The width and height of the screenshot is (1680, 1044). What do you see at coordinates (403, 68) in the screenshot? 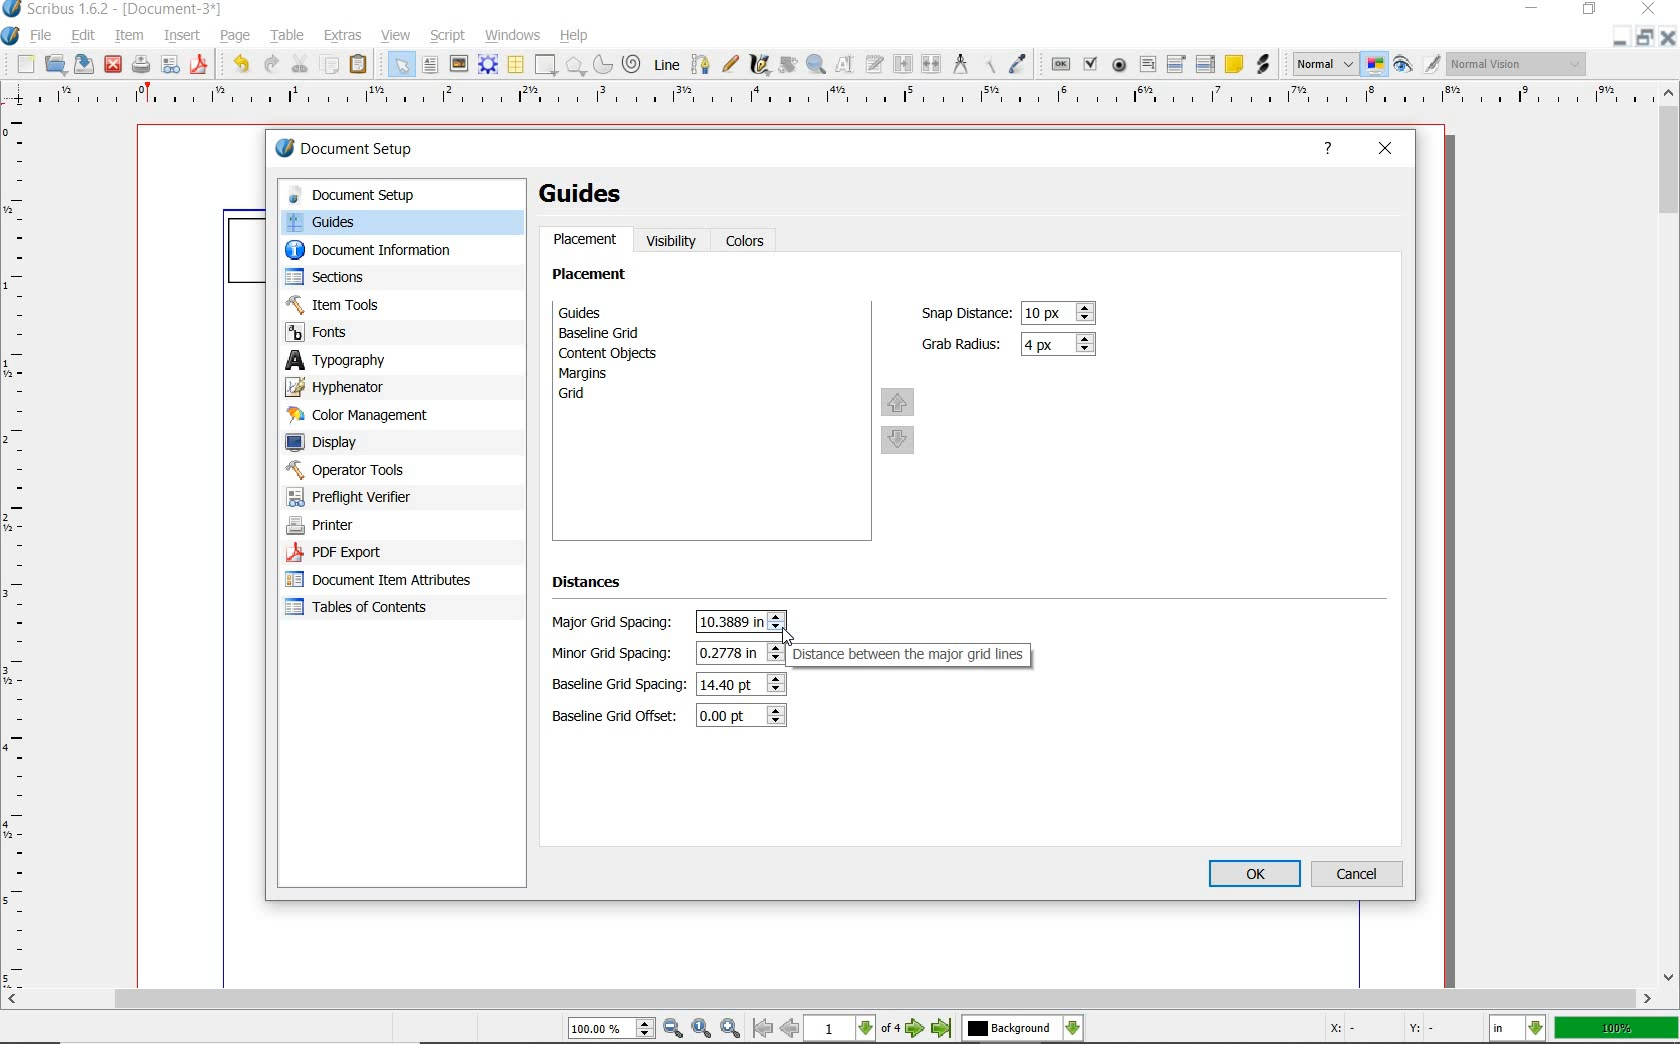
I see `select` at bounding box center [403, 68].